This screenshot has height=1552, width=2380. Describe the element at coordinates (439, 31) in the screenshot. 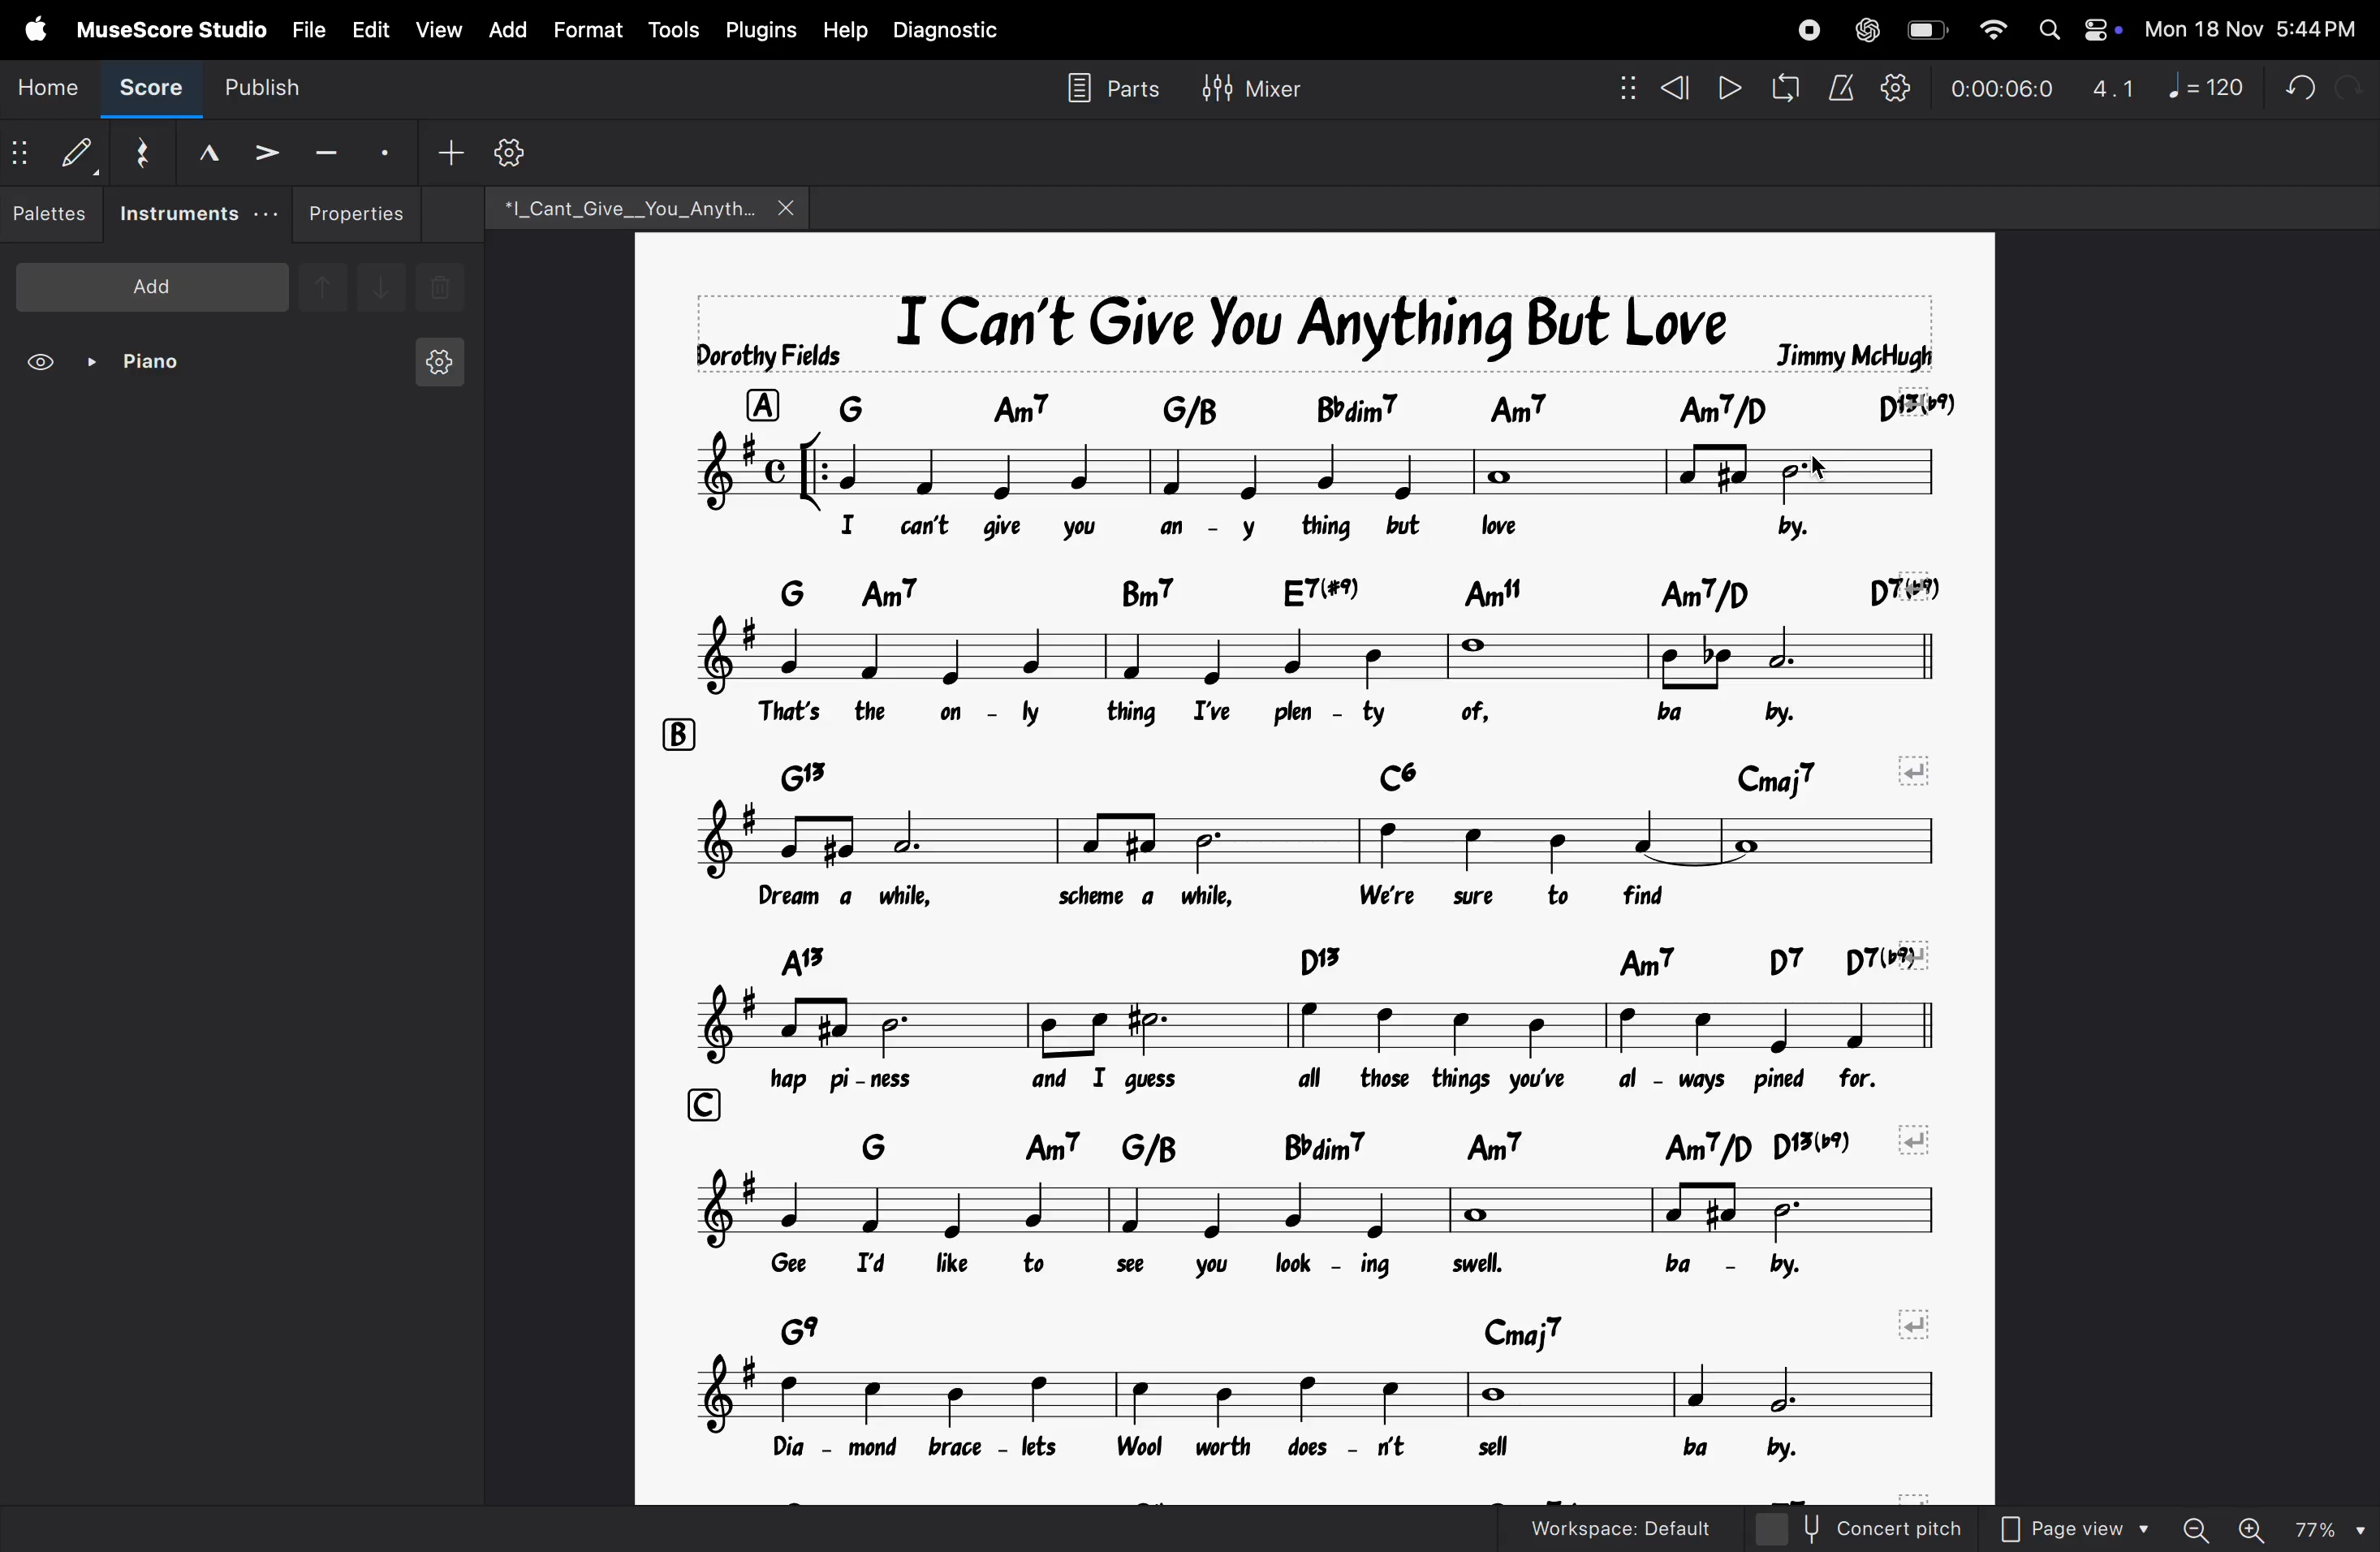

I see `view` at that location.